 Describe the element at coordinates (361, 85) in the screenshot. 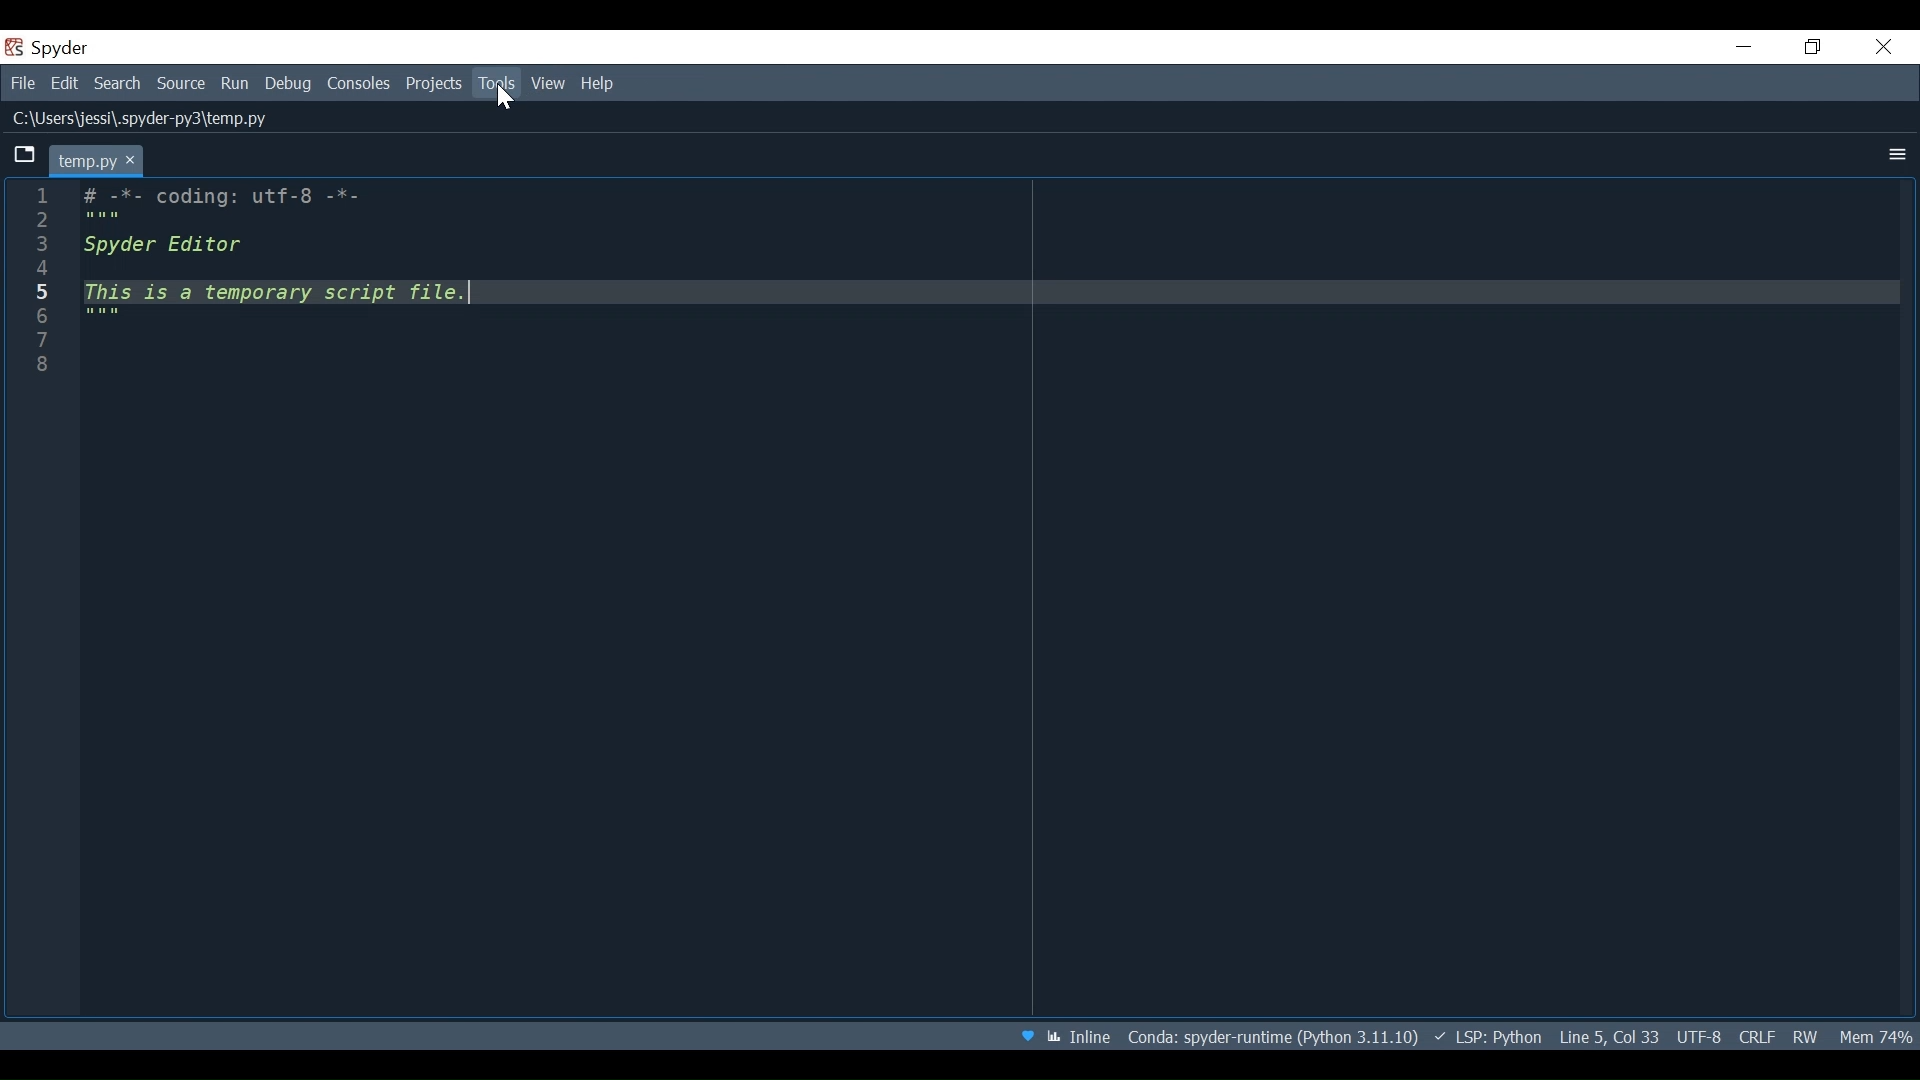

I see `Consoles` at that location.